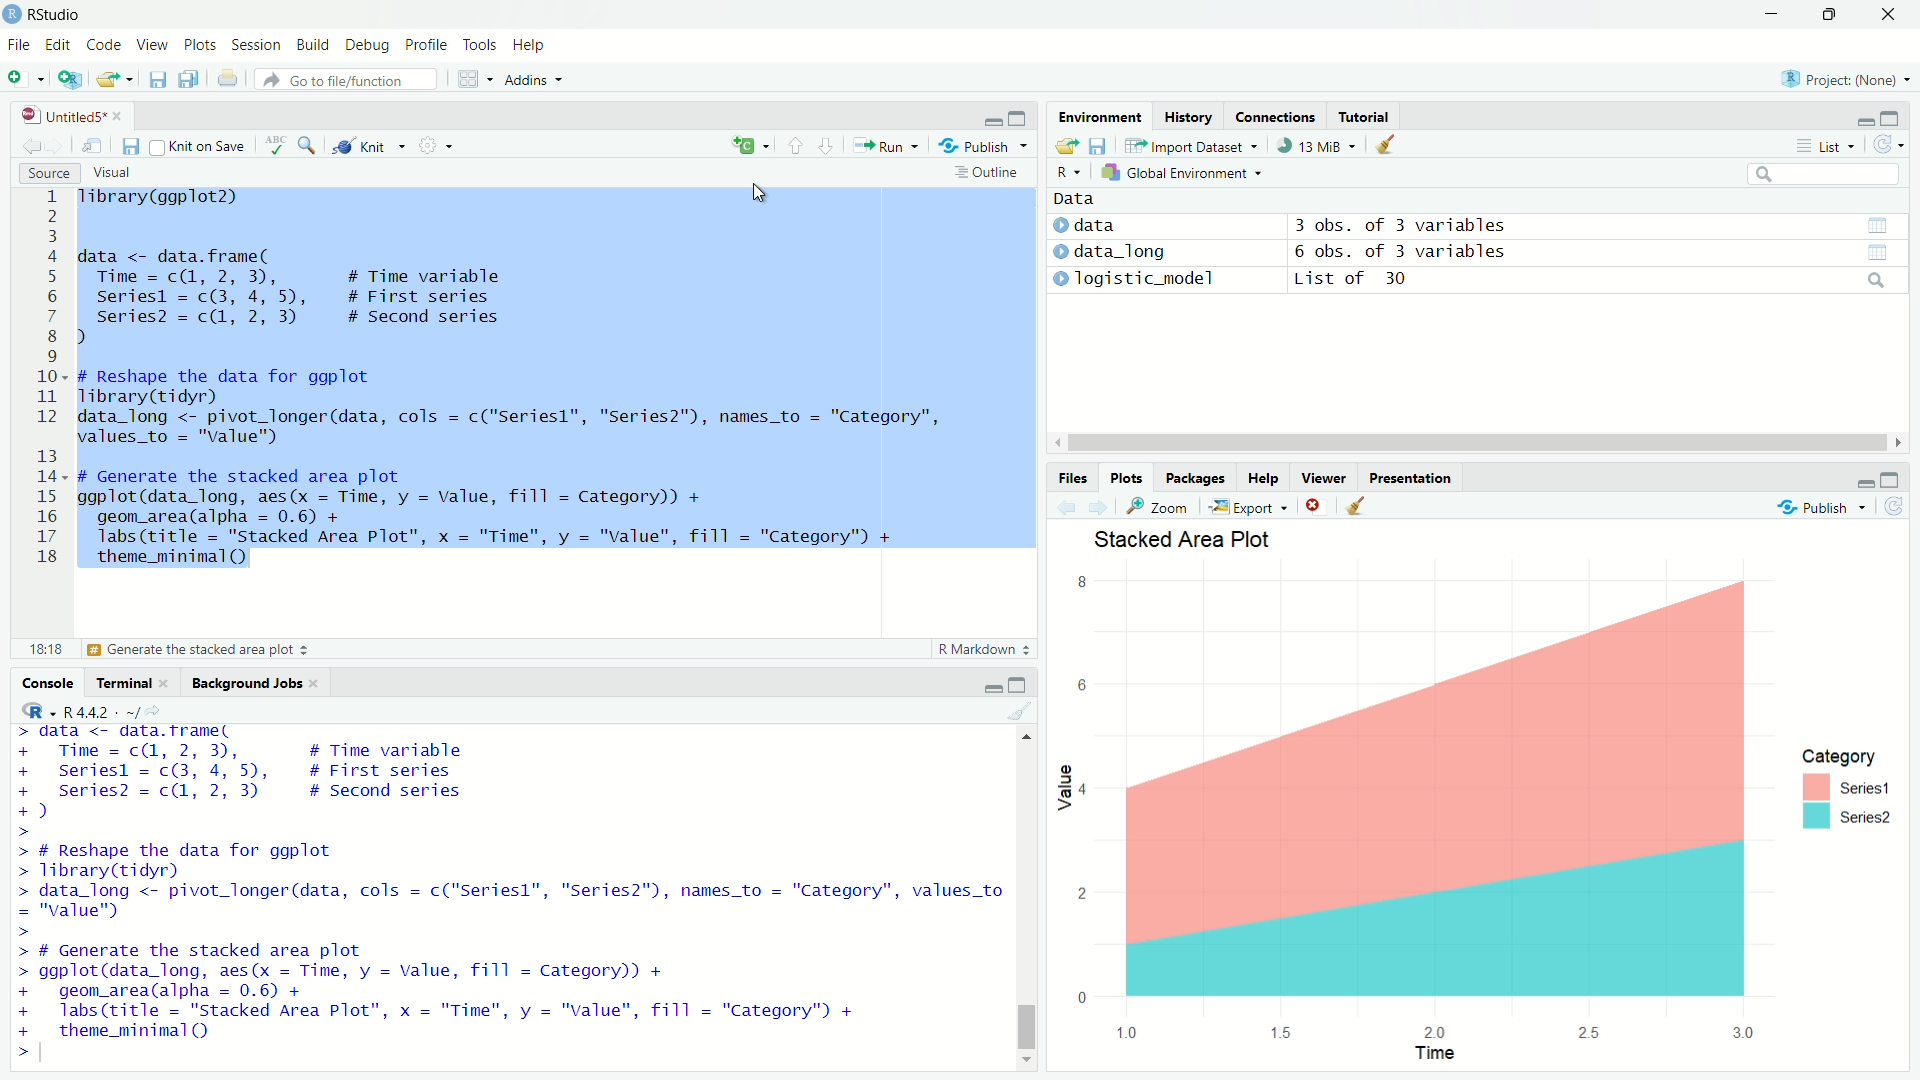  Describe the element at coordinates (1098, 116) in the screenshot. I see `Environment` at that location.